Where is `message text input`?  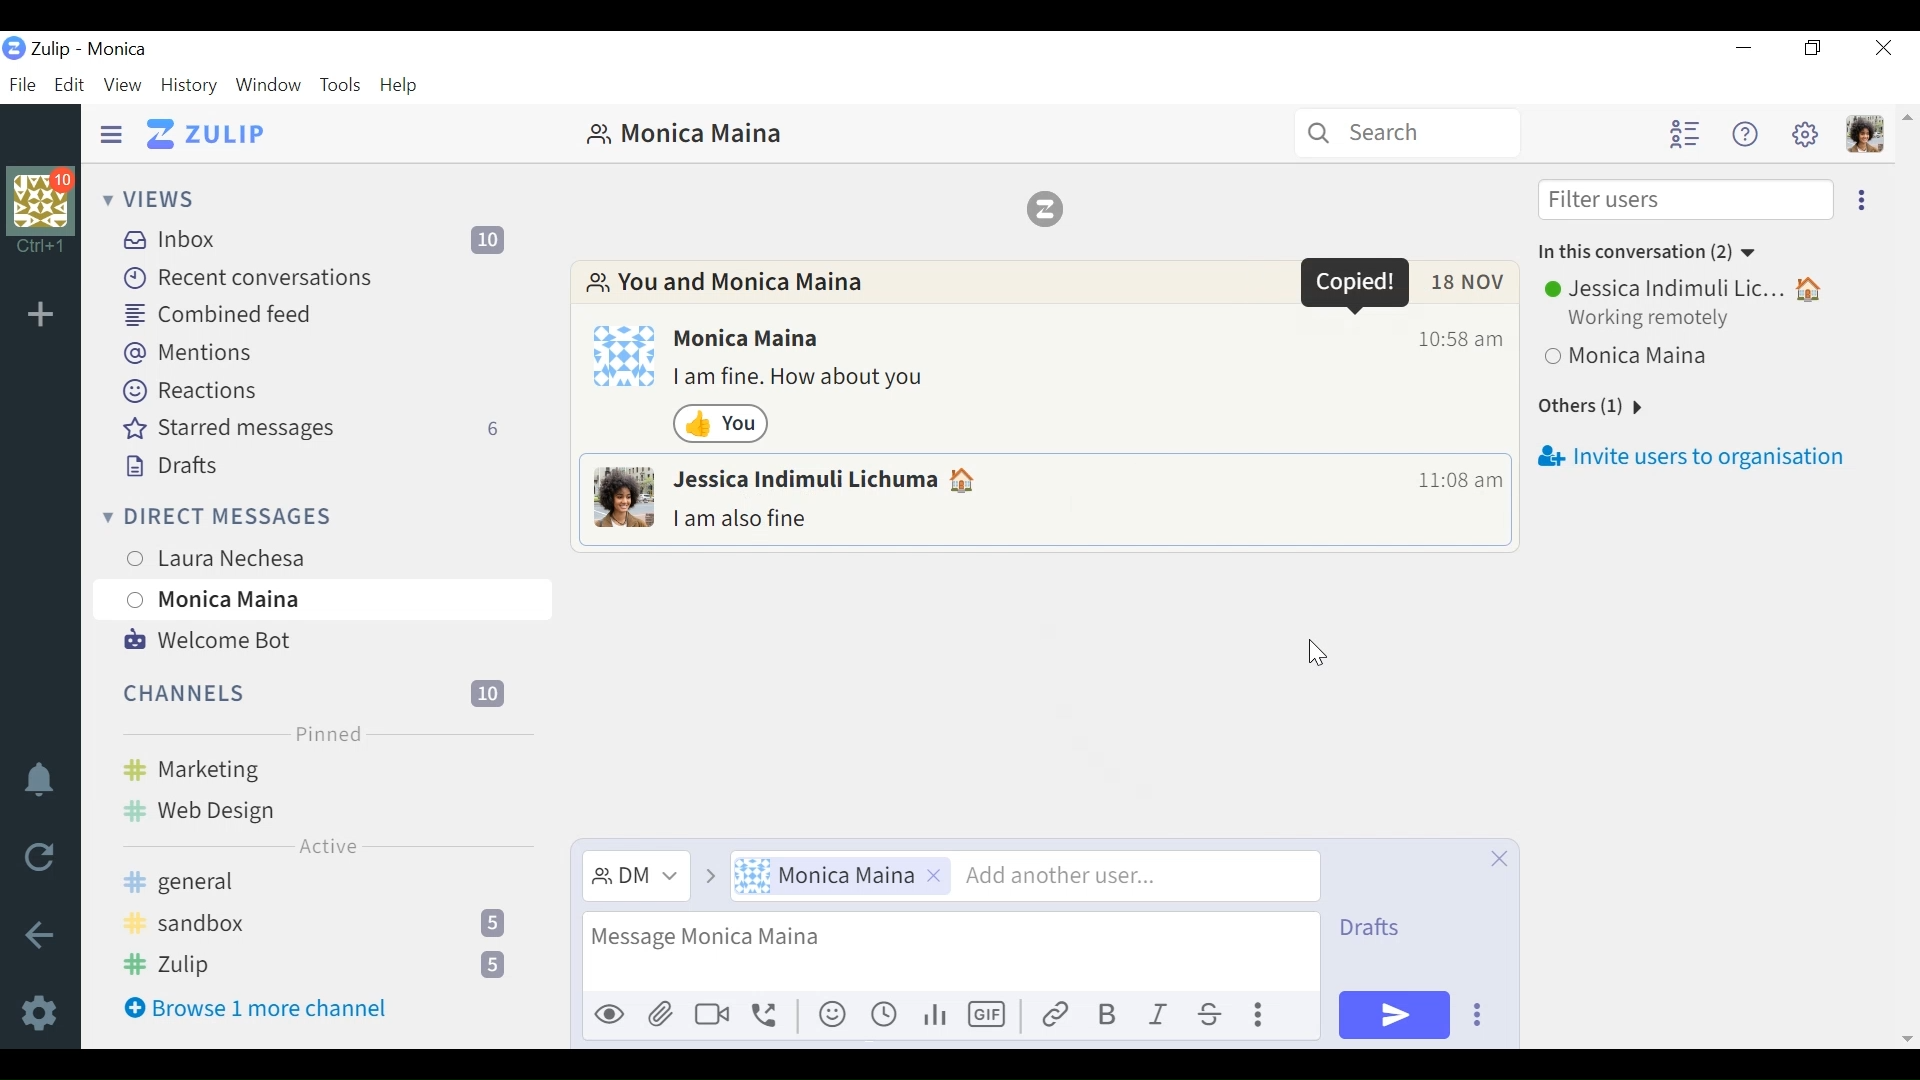
message text input is located at coordinates (946, 954).